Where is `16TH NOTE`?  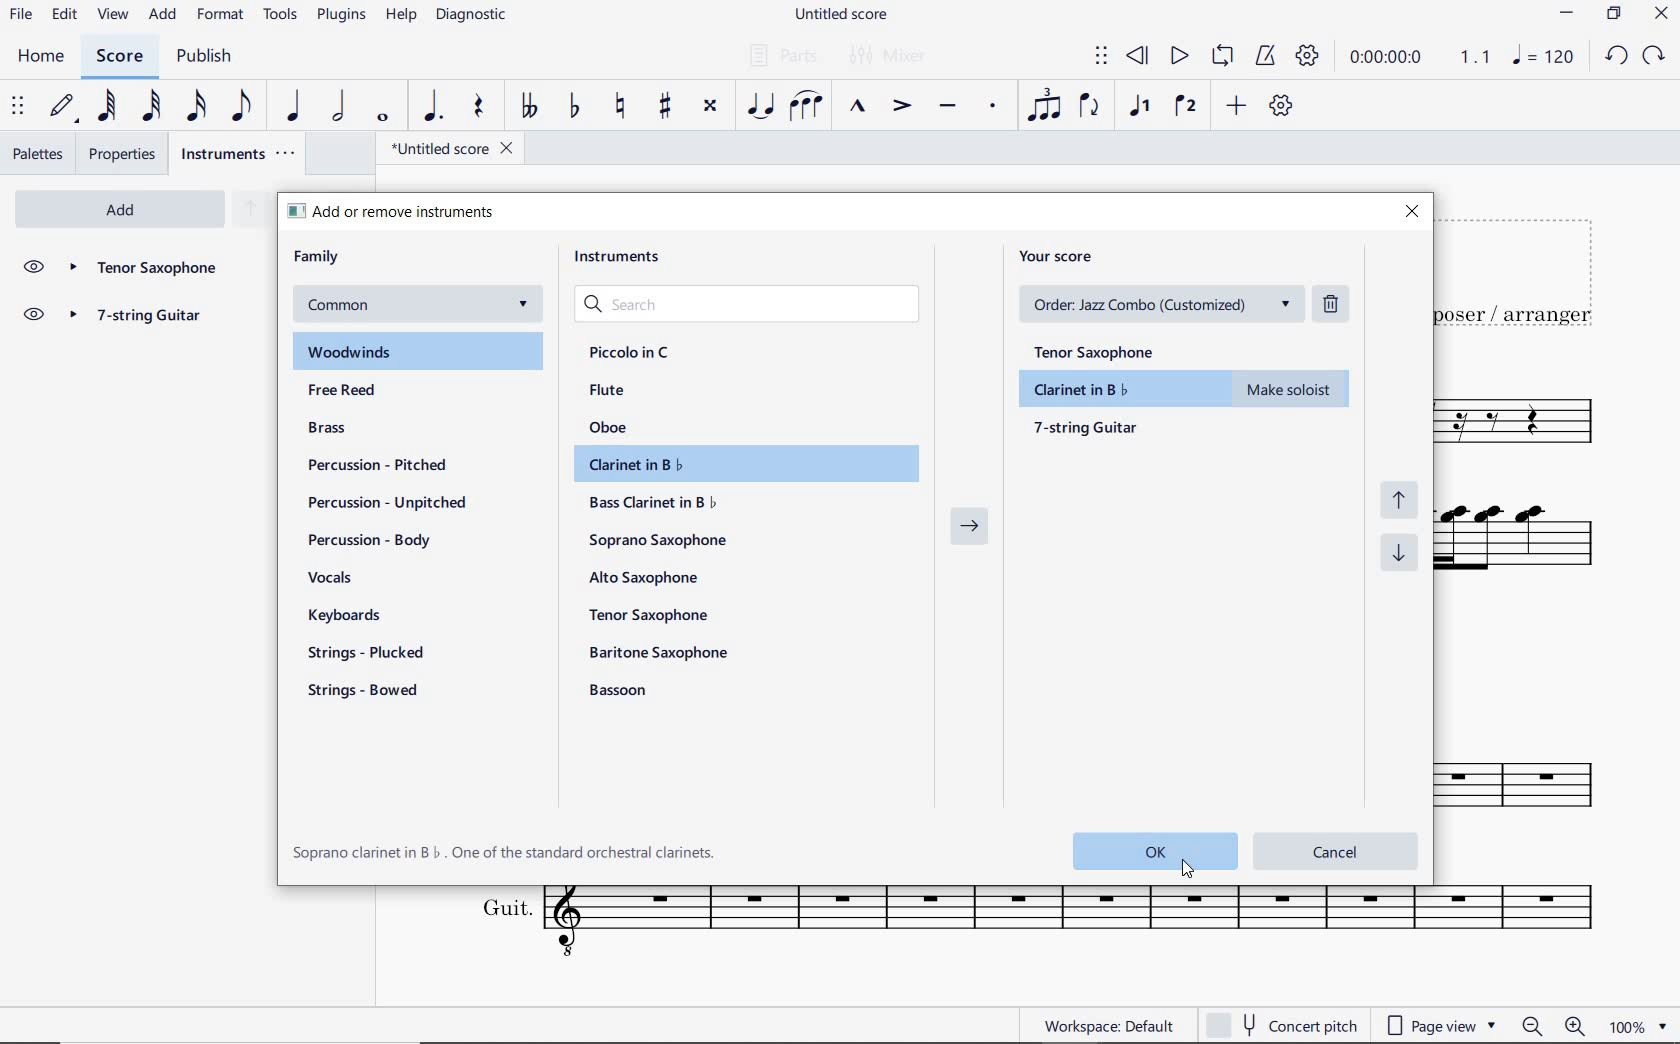
16TH NOTE is located at coordinates (198, 105).